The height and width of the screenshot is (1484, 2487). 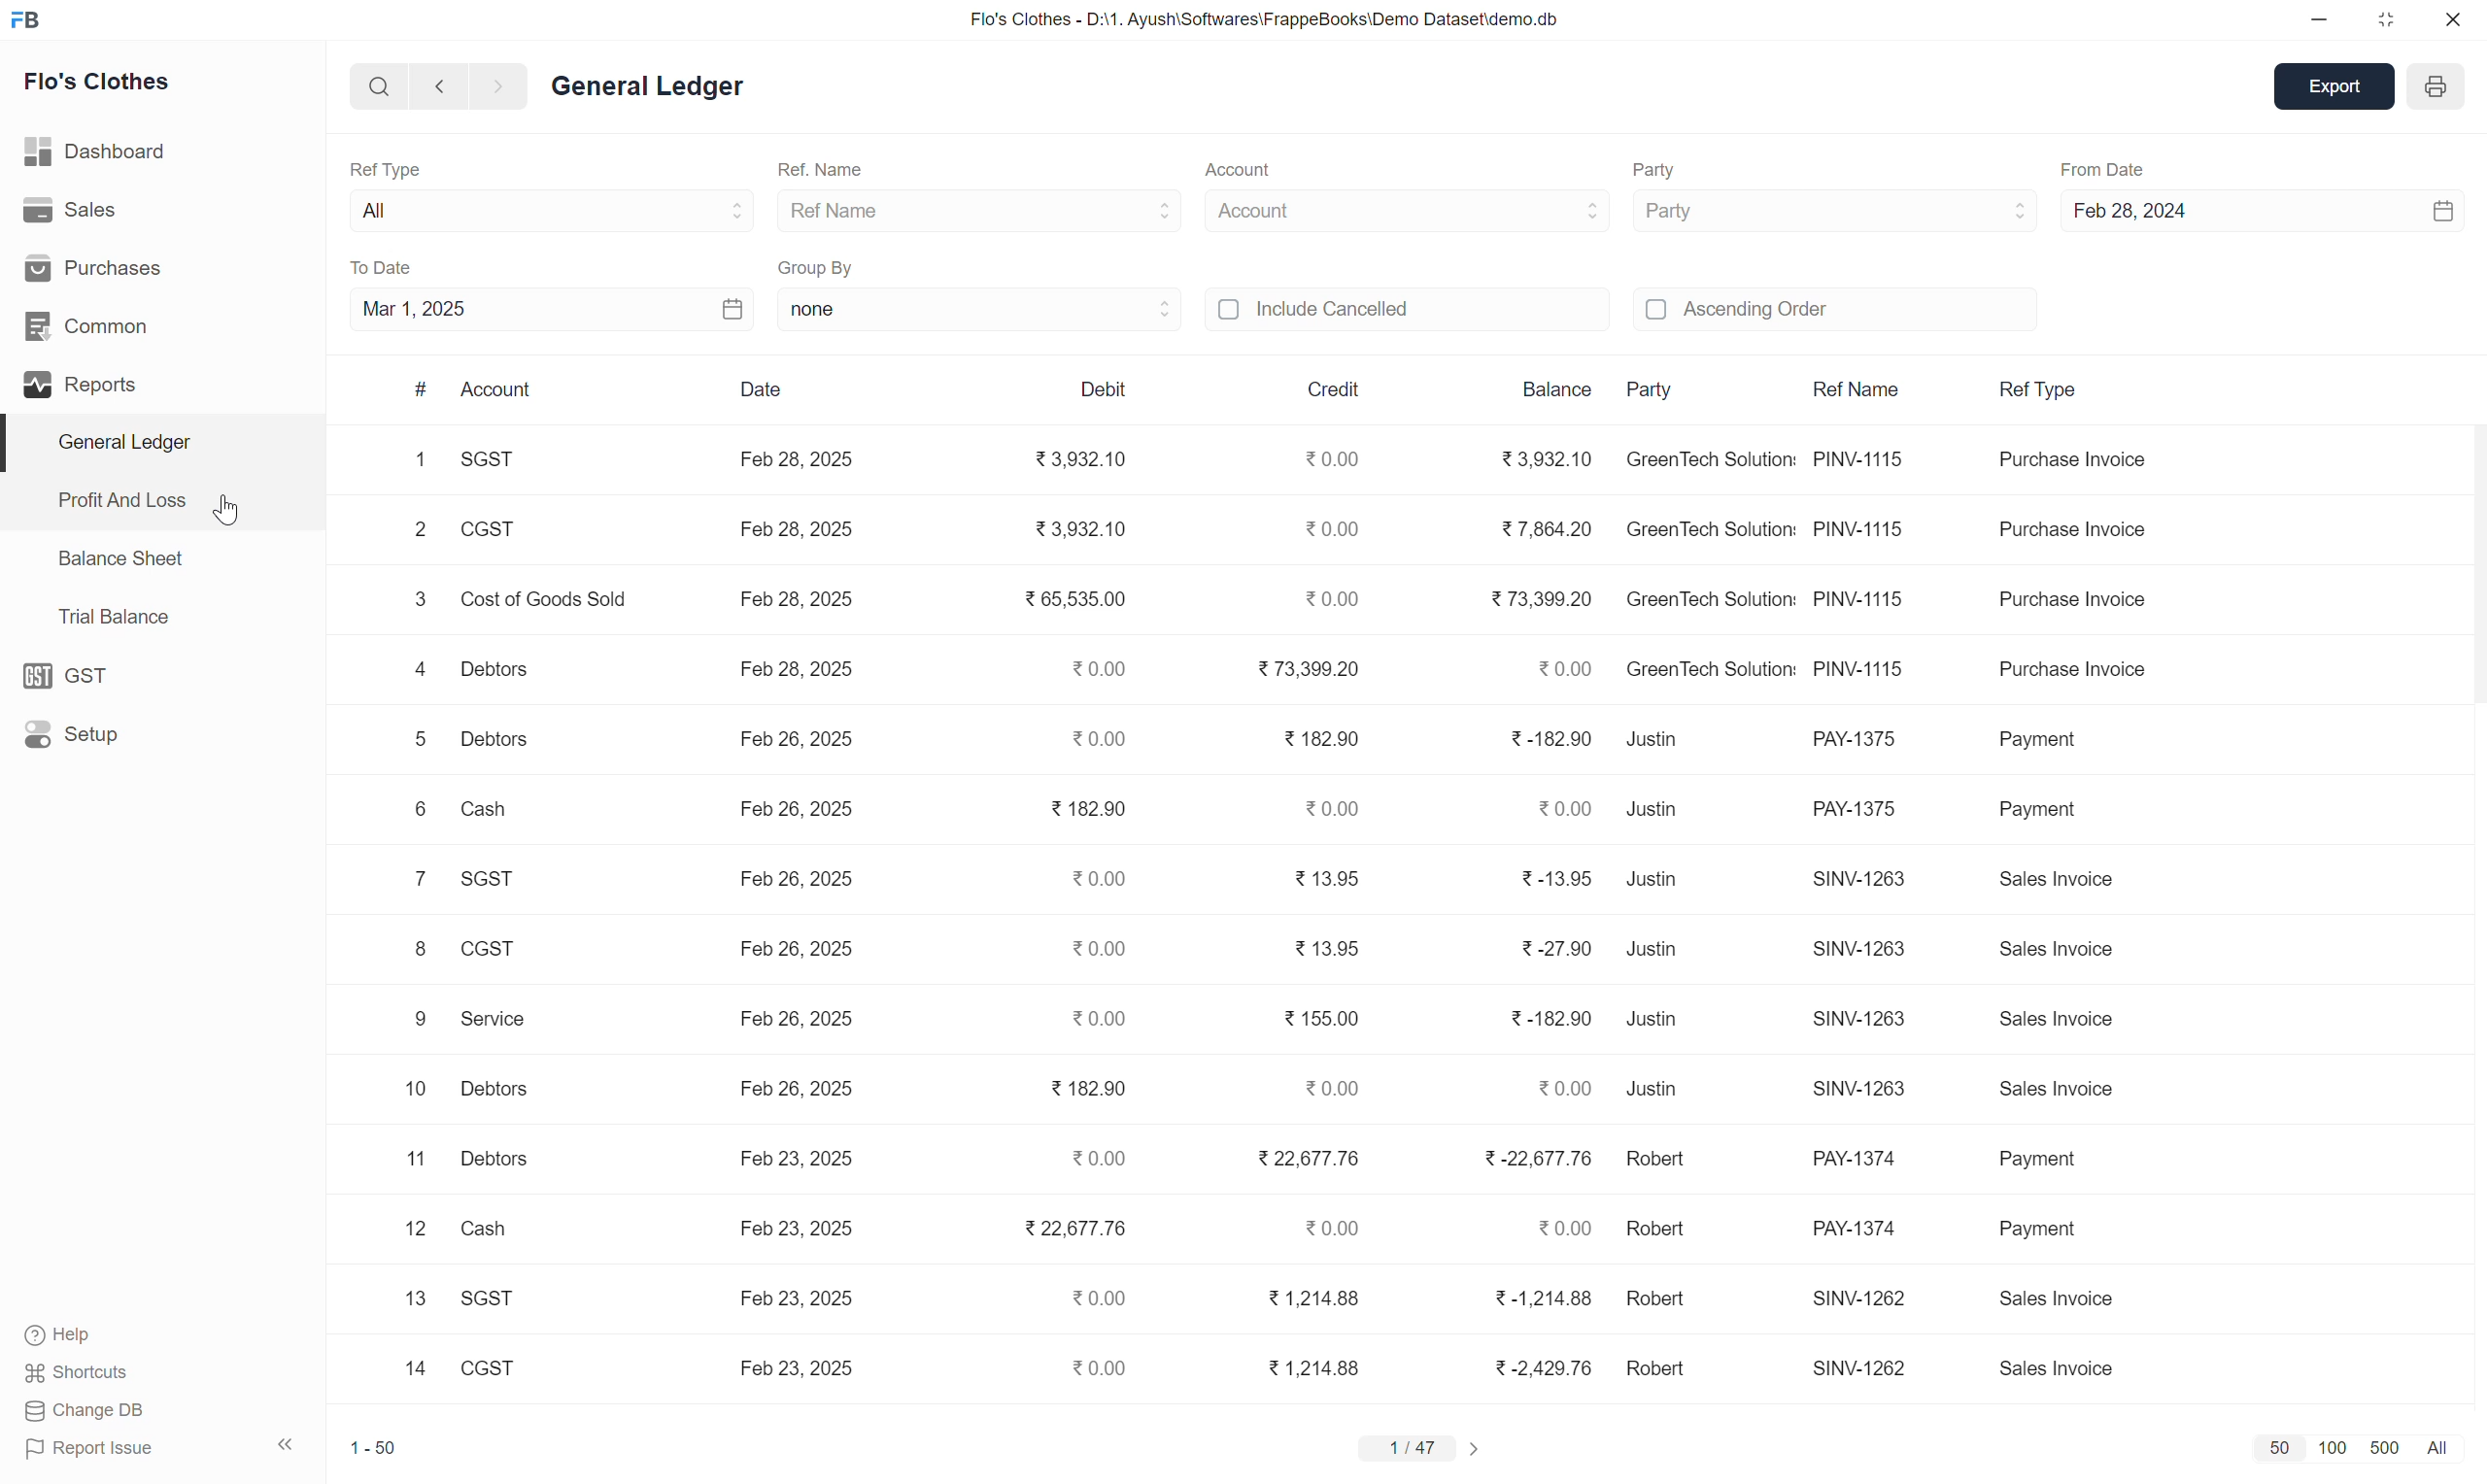 I want to click on Feb 28, 2025, so click(x=802, y=457).